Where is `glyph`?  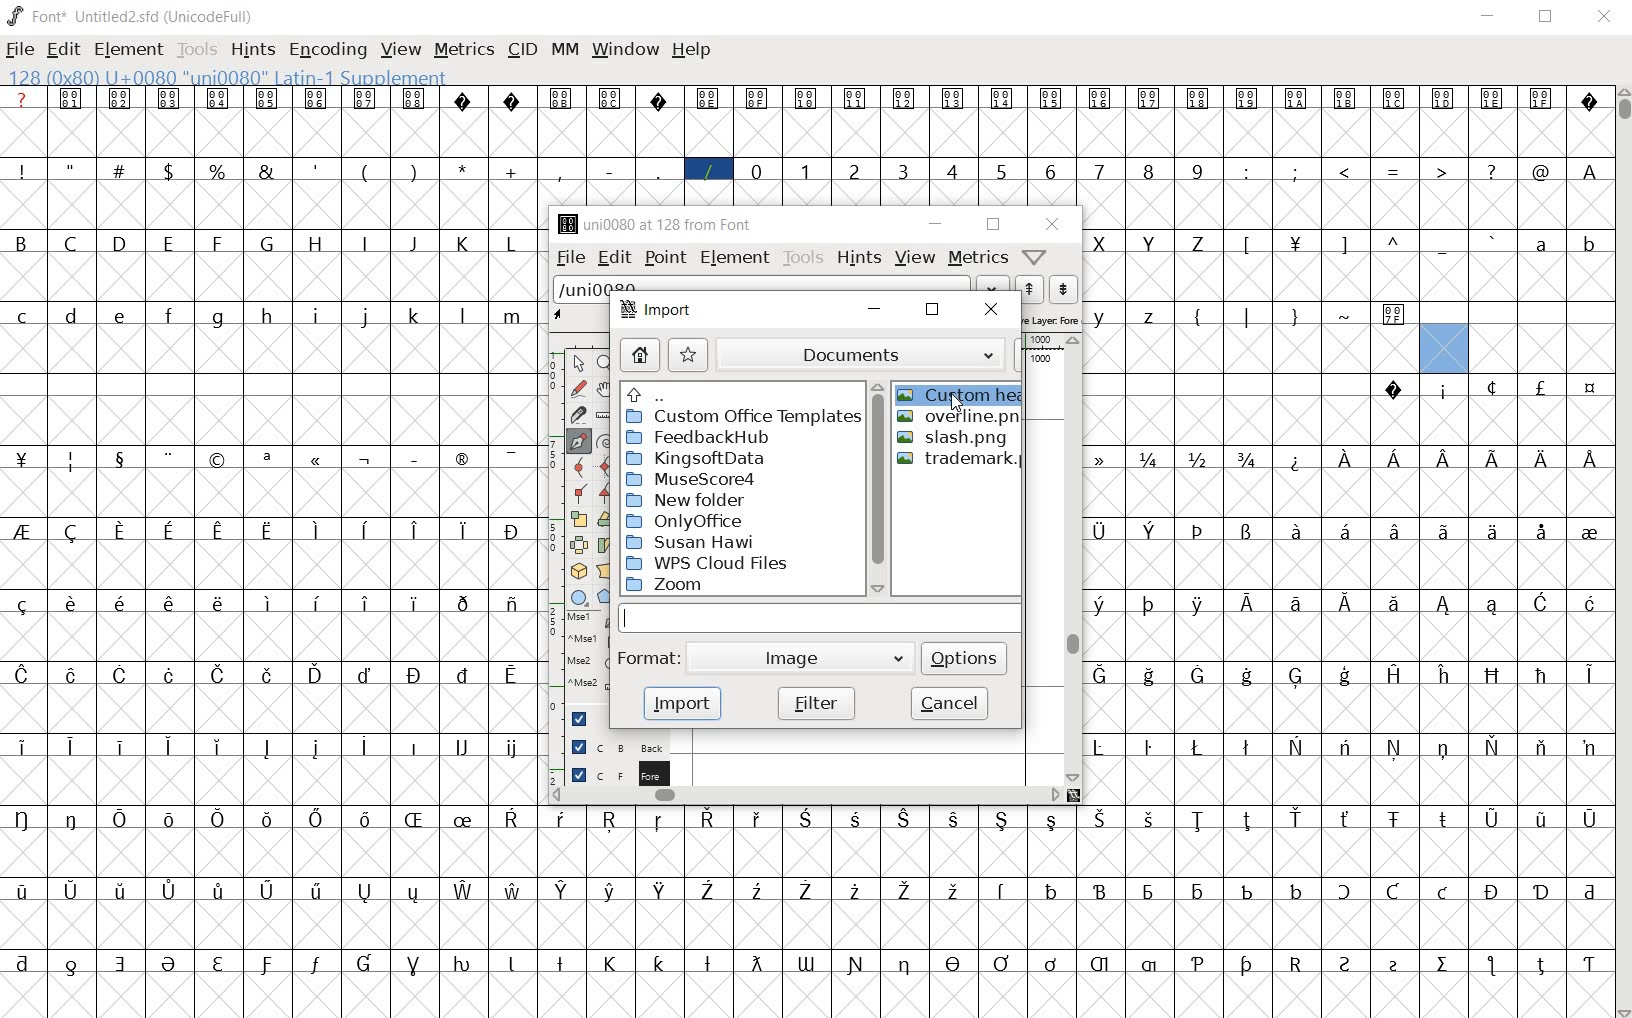
glyph is located at coordinates (659, 171).